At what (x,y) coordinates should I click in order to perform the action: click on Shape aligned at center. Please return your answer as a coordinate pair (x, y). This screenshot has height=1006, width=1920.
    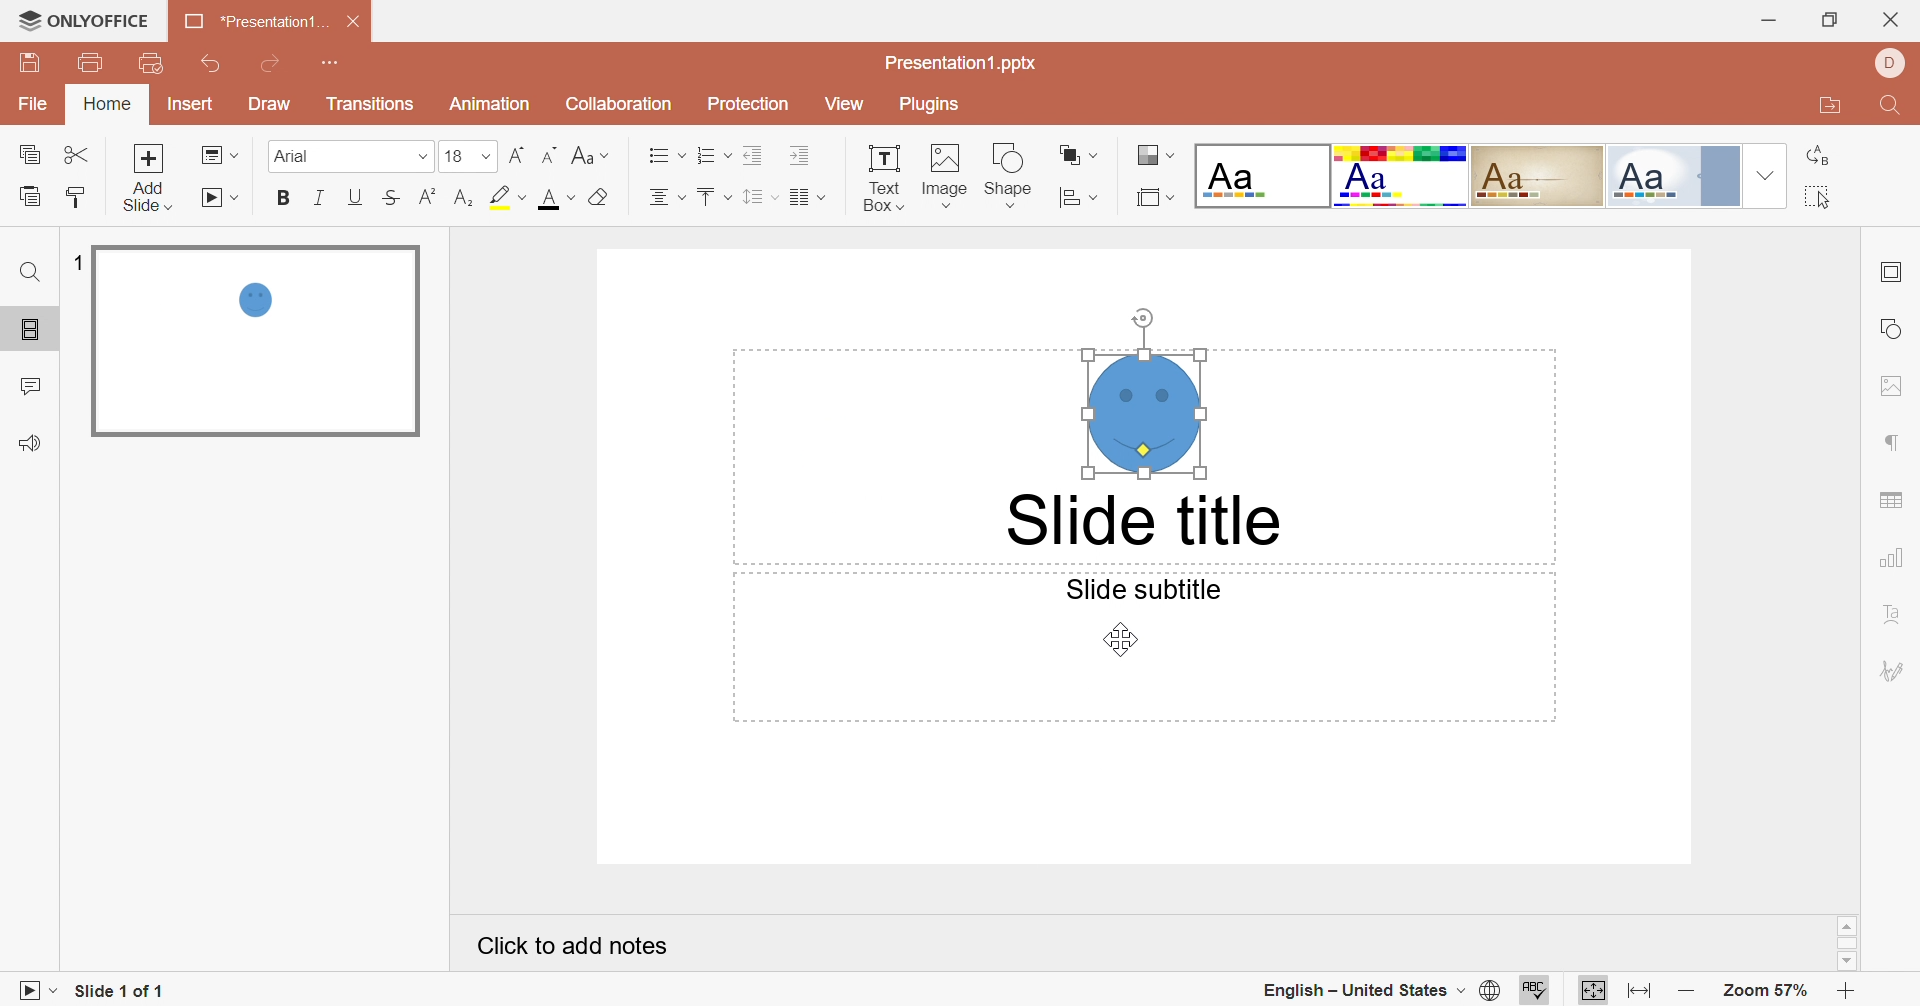
    Looking at the image, I should click on (1142, 395).